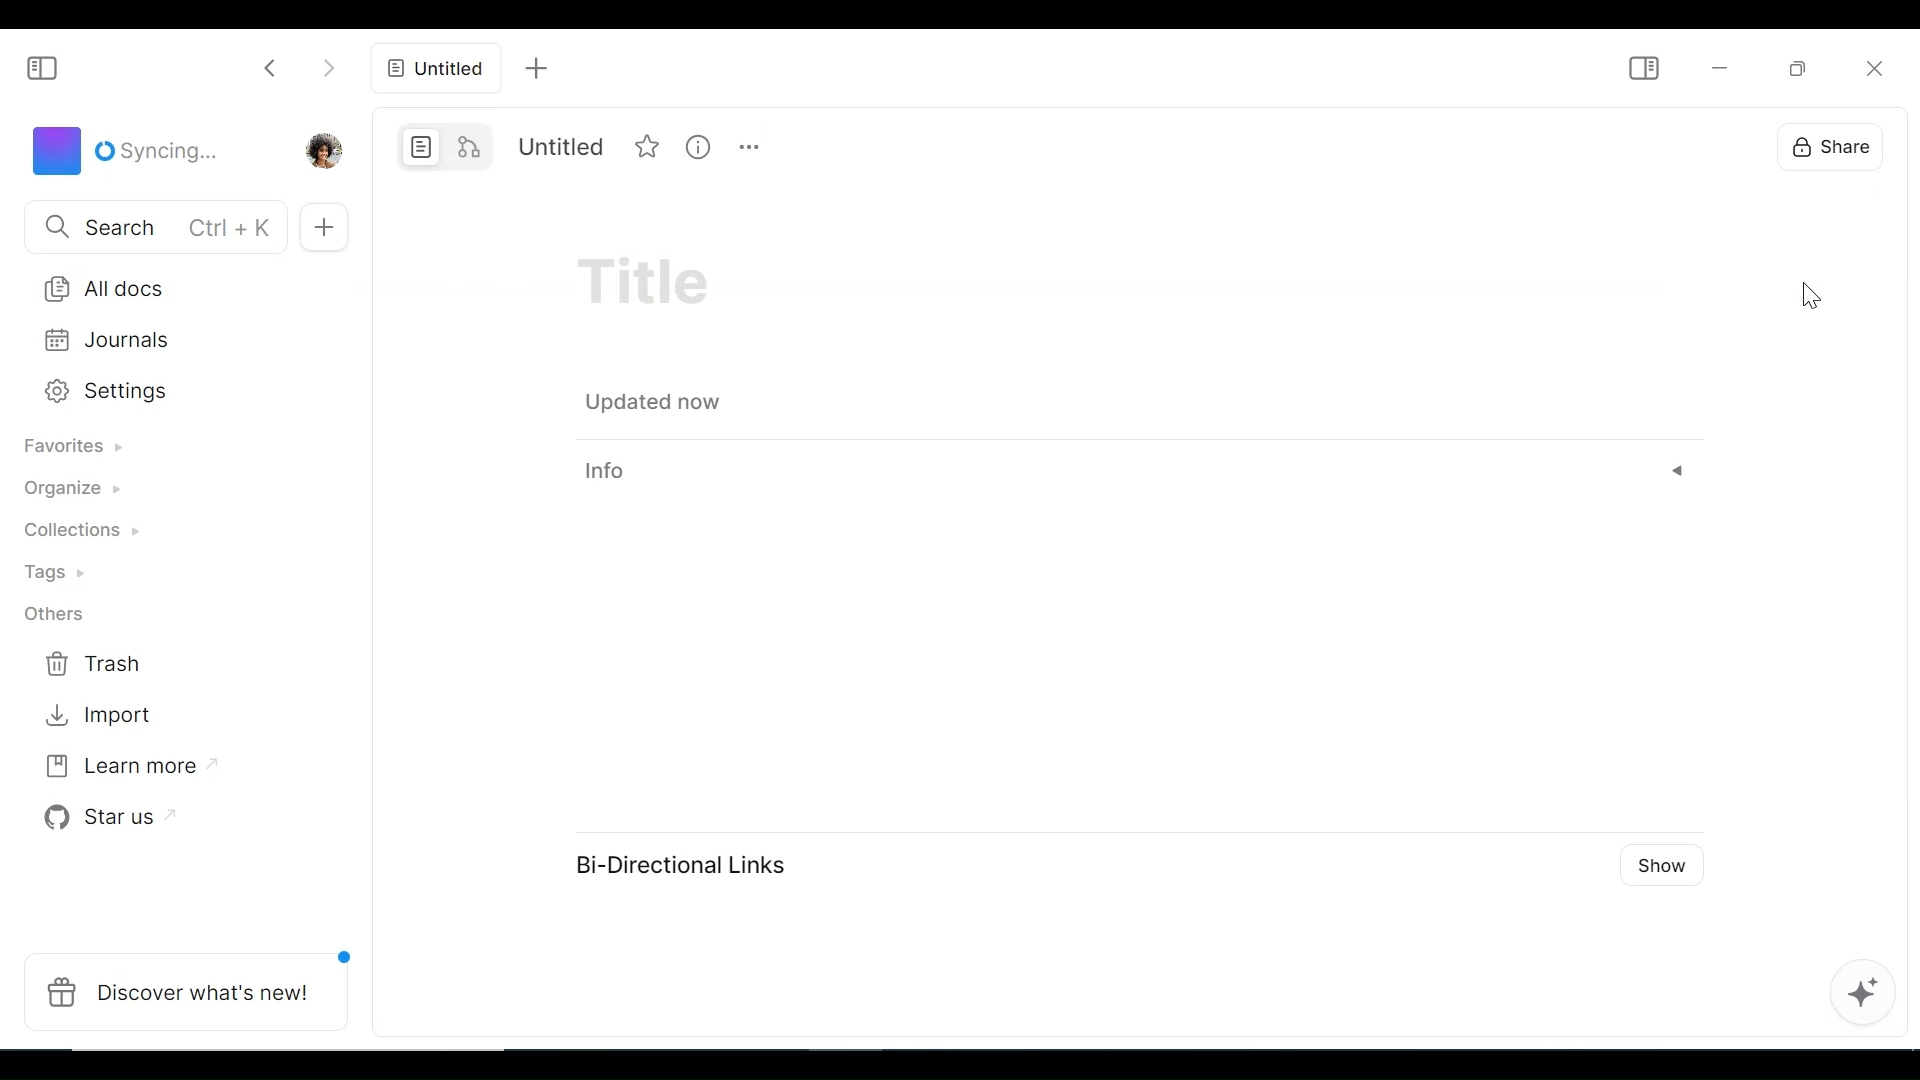 The width and height of the screenshot is (1920, 1080). What do you see at coordinates (131, 764) in the screenshot?
I see `Learn more` at bounding box center [131, 764].